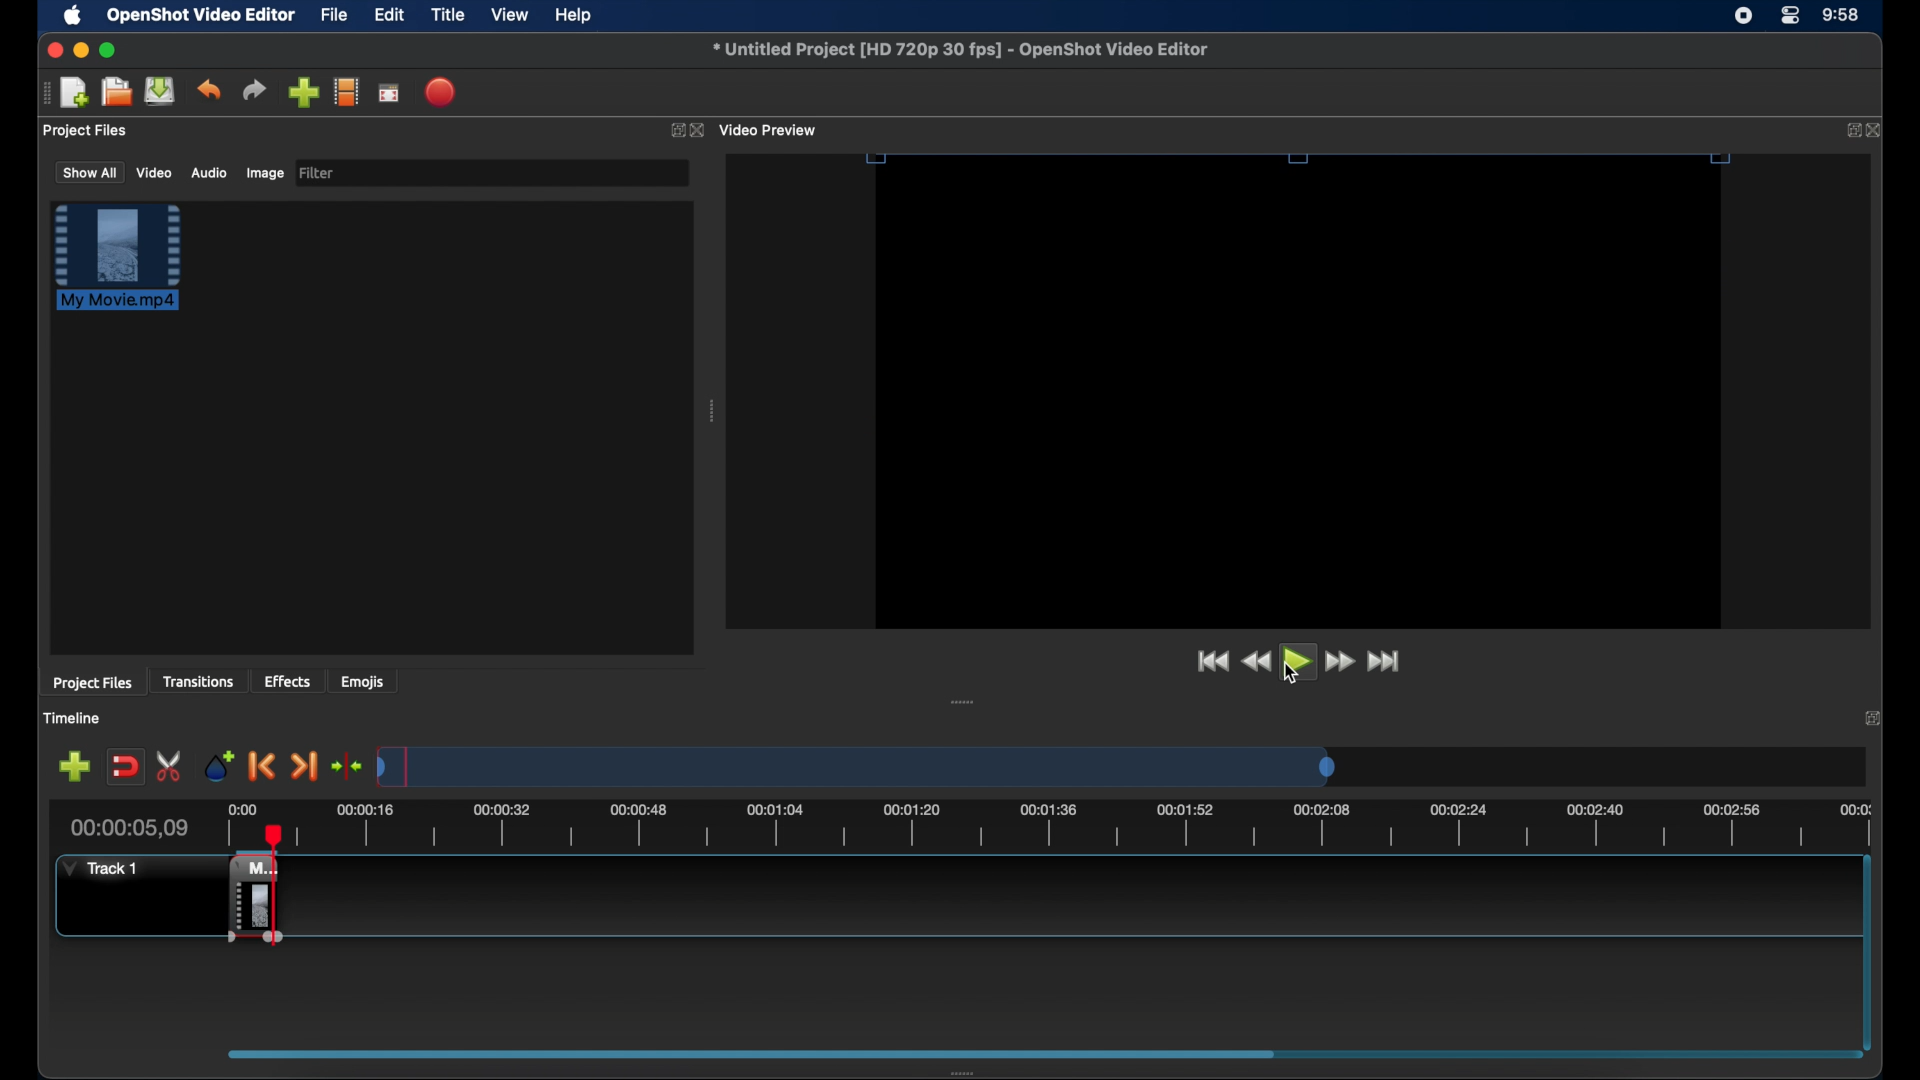 Image resolution: width=1920 pixels, height=1080 pixels. I want to click on expand, so click(674, 131).